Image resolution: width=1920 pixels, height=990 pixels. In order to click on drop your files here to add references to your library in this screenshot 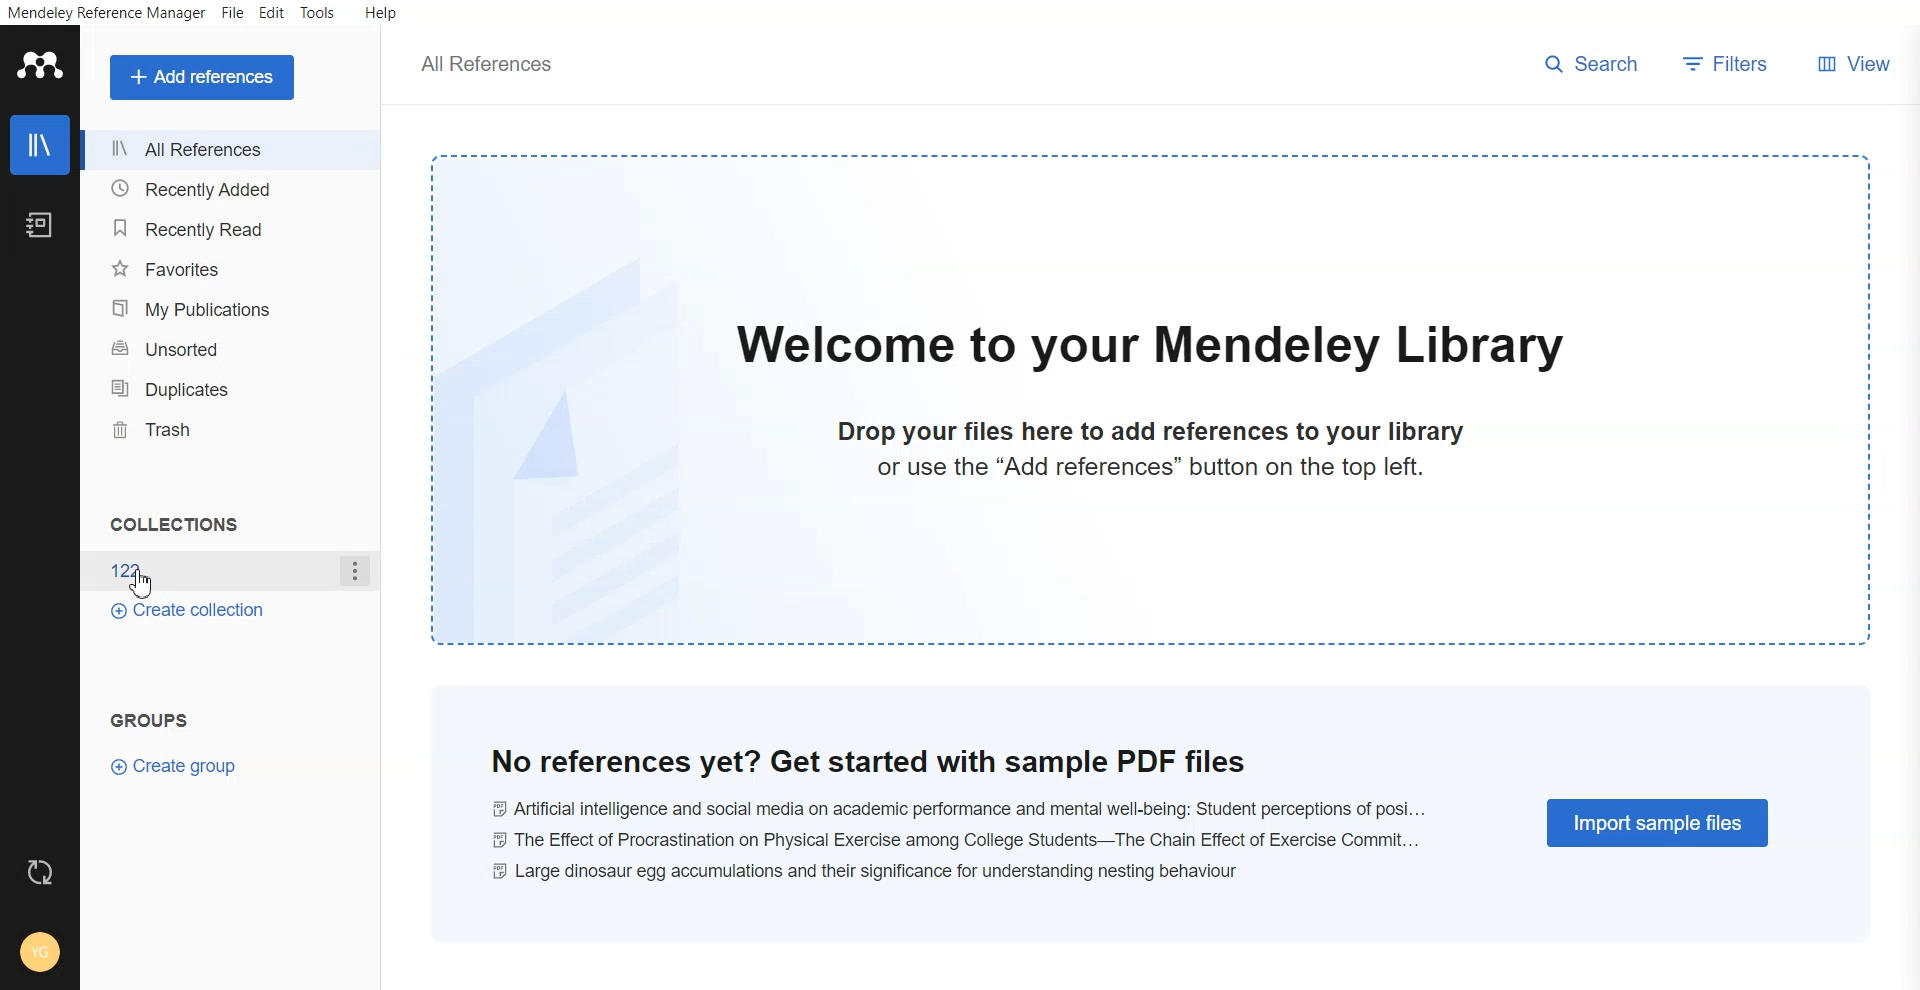, I will do `click(1155, 432)`.